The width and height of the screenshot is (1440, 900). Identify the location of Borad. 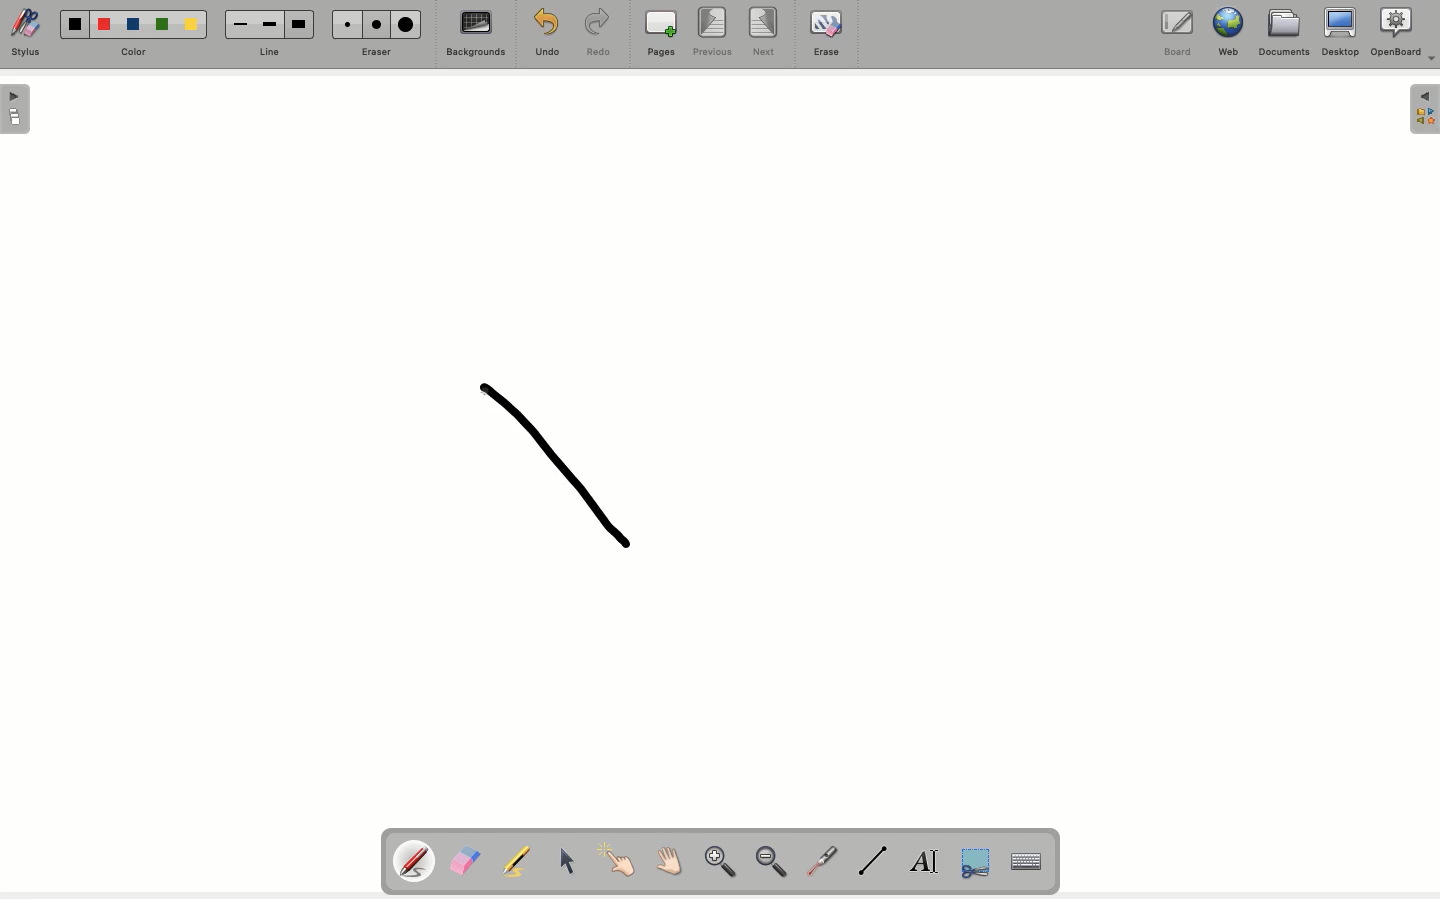
(1178, 36).